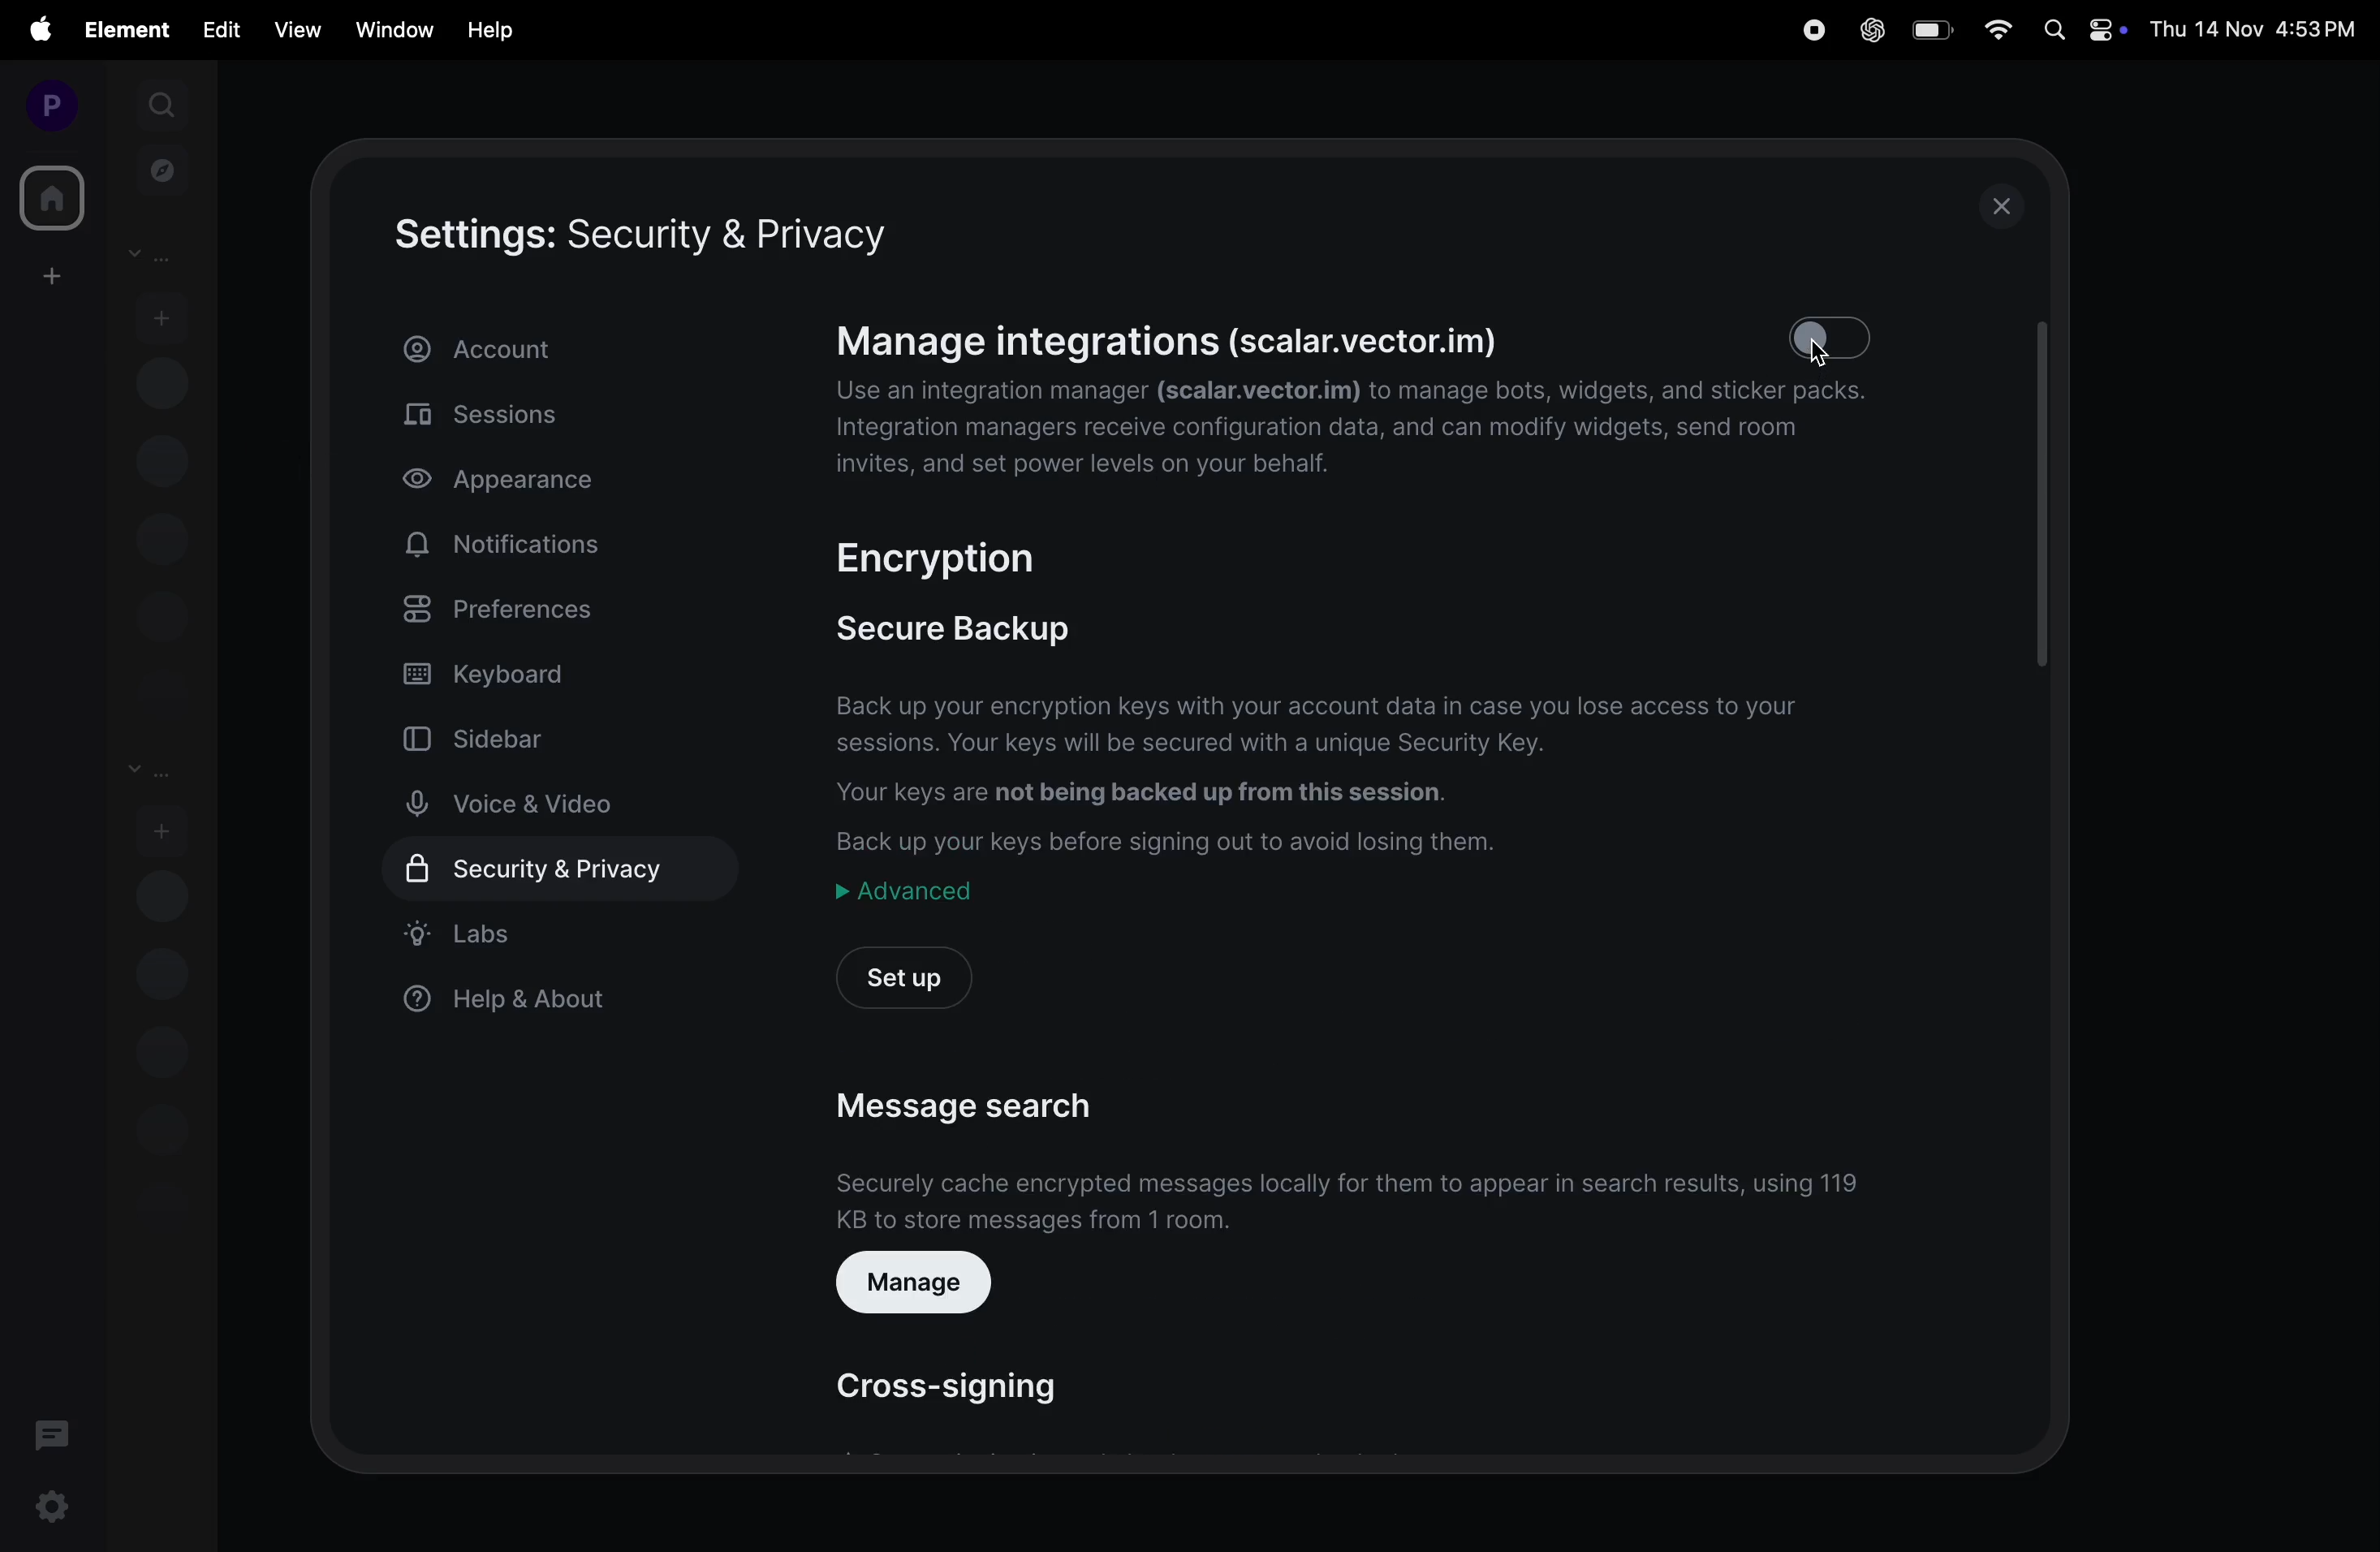 This screenshot has height=1552, width=2380. I want to click on rooms, so click(149, 767).